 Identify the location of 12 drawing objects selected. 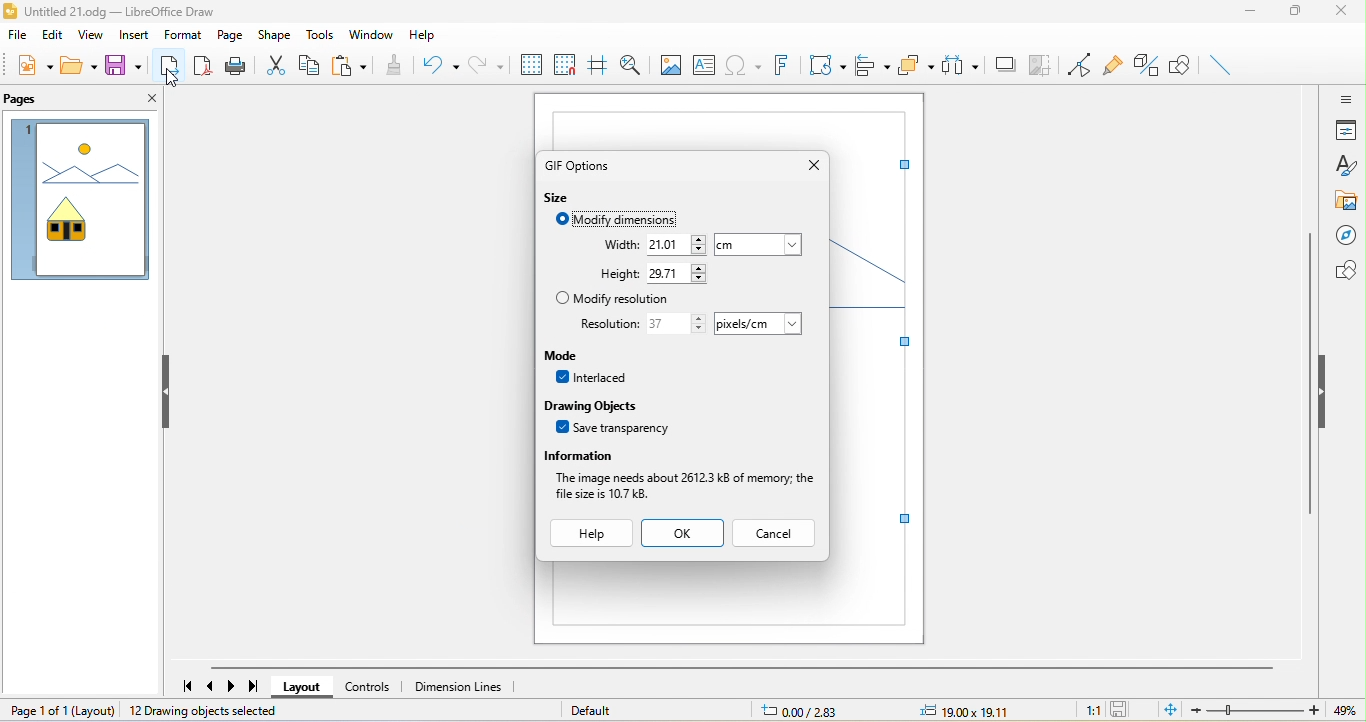
(208, 711).